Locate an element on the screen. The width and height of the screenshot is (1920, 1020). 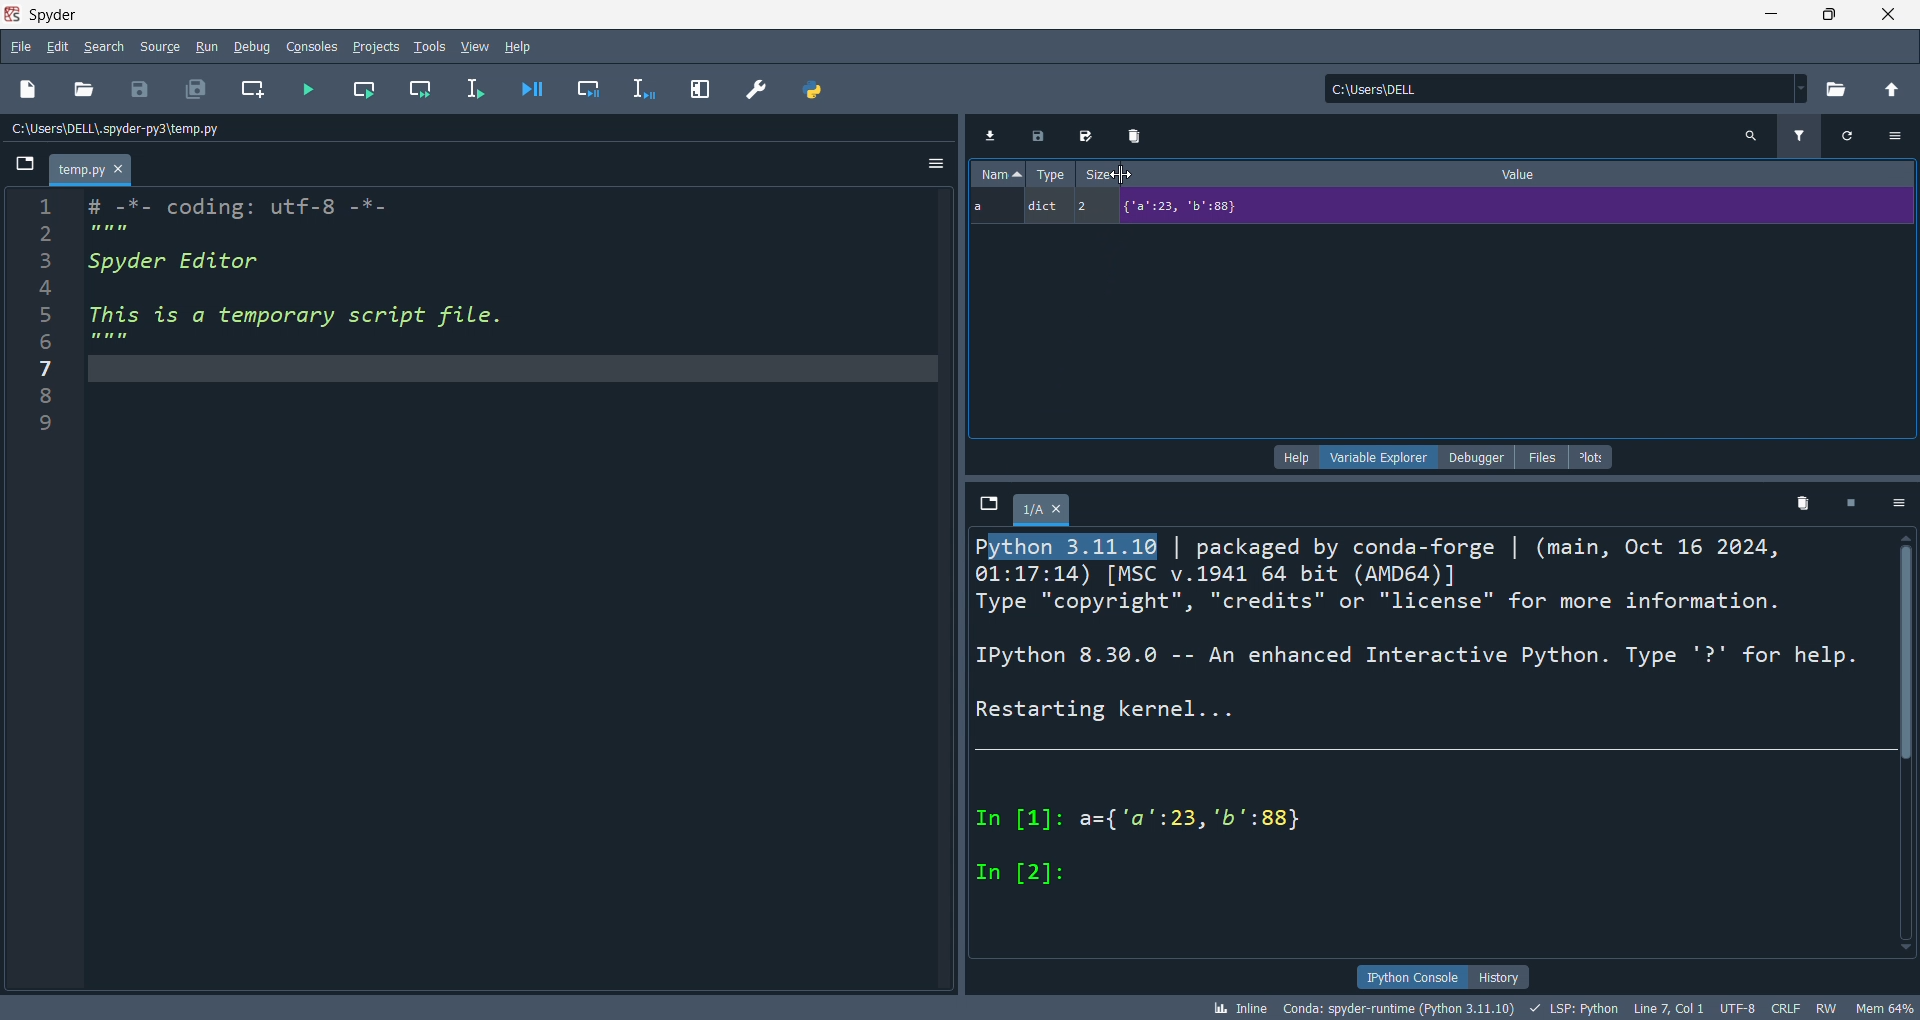
delete data is located at coordinates (1128, 137).